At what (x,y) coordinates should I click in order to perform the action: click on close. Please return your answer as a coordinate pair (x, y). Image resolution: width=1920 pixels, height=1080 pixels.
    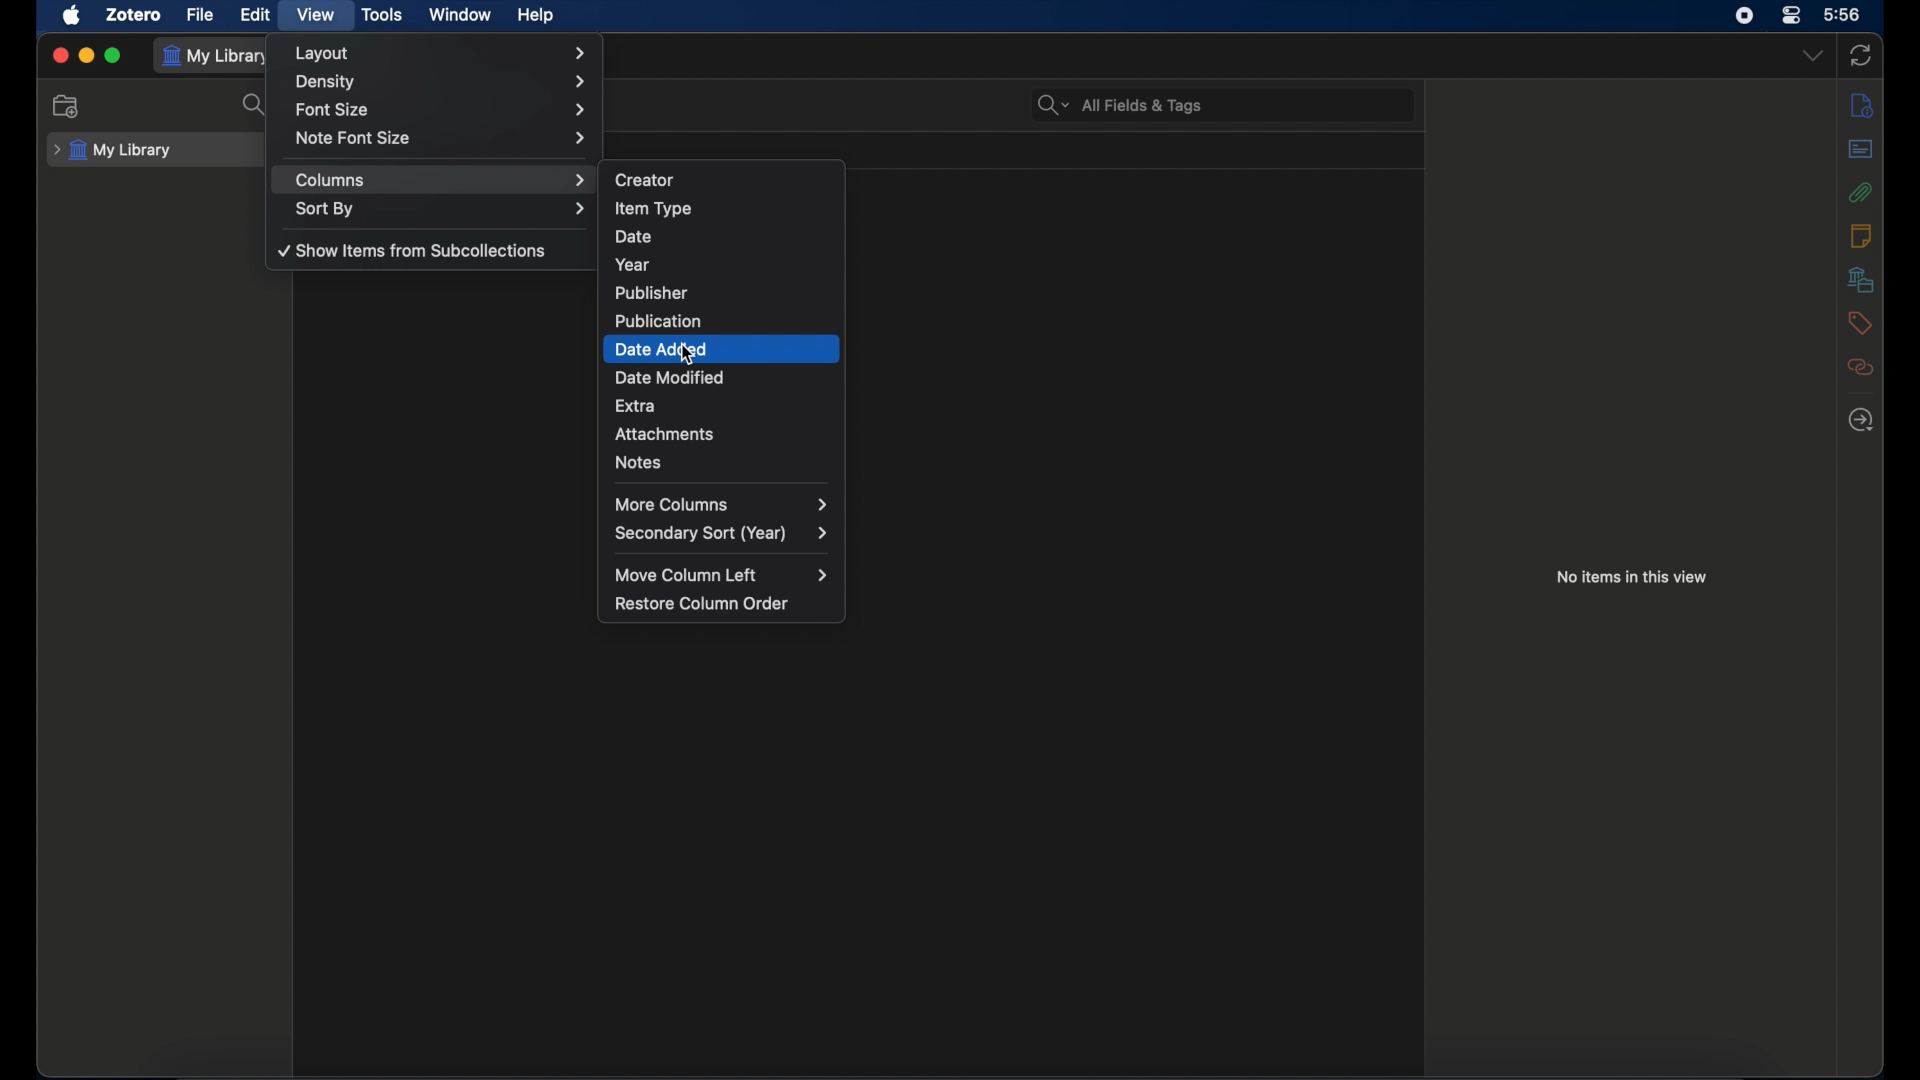
    Looking at the image, I should click on (60, 55).